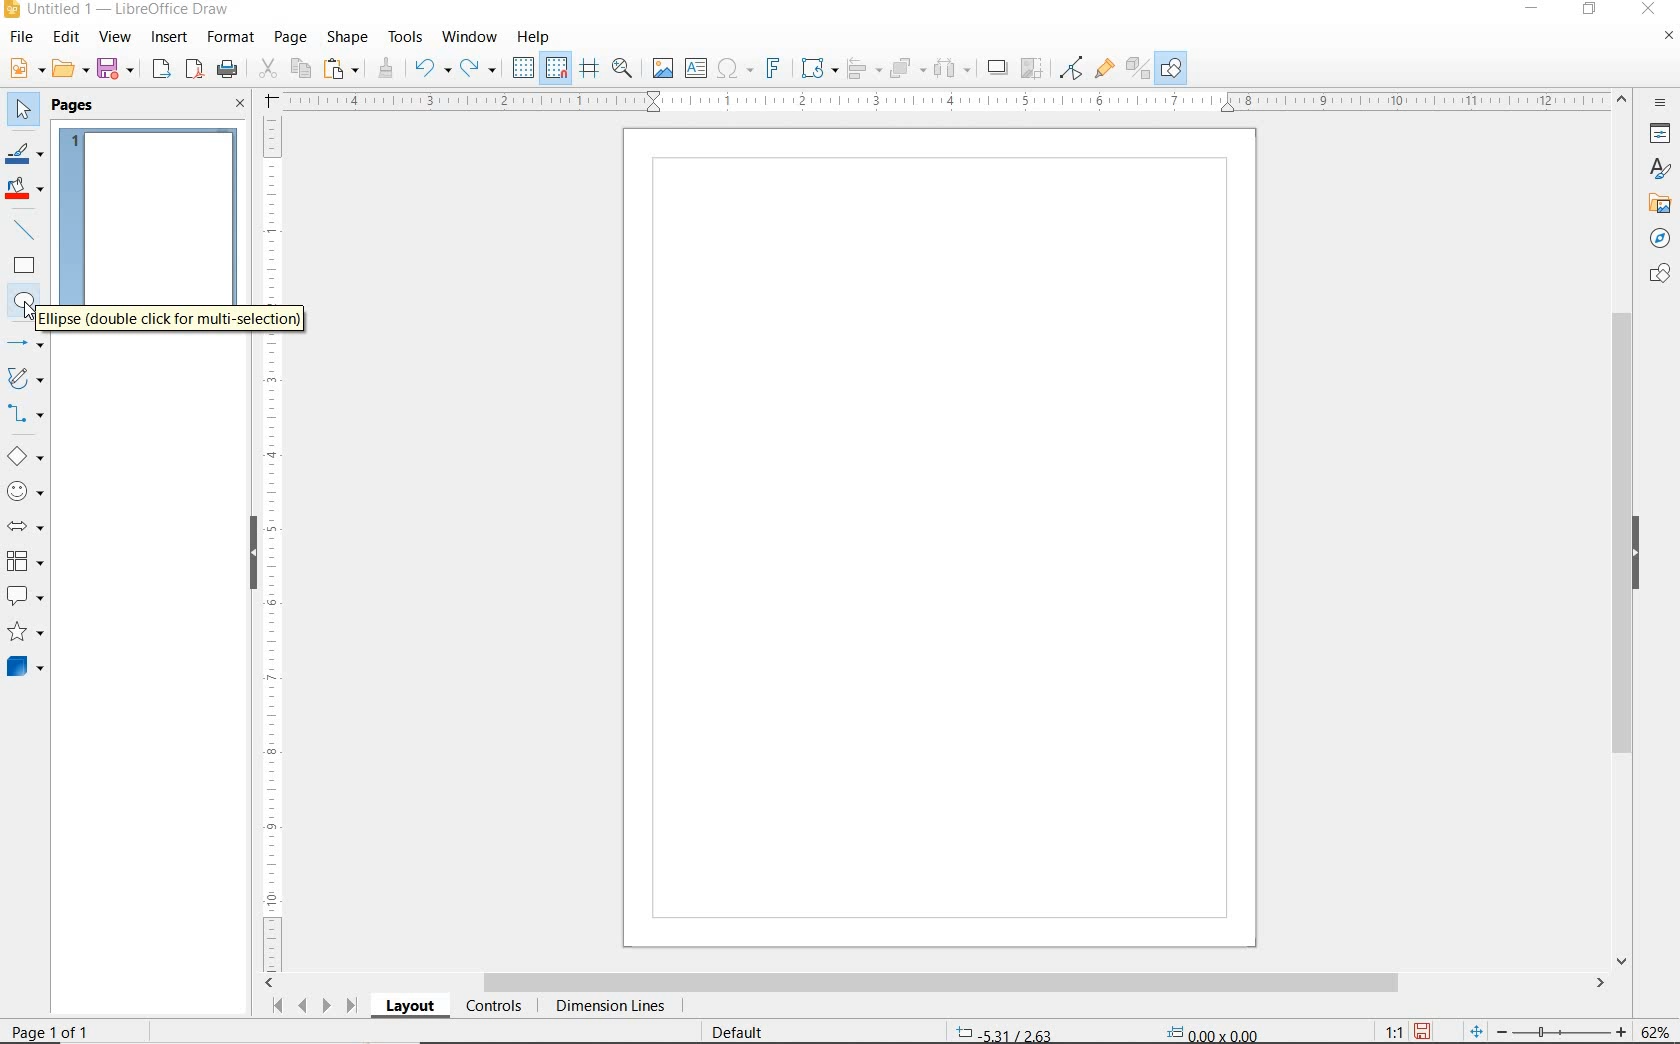  Describe the element at coordinates (862, 71) in the screenshot. I see `ALIGN OBJECTS` at that location.